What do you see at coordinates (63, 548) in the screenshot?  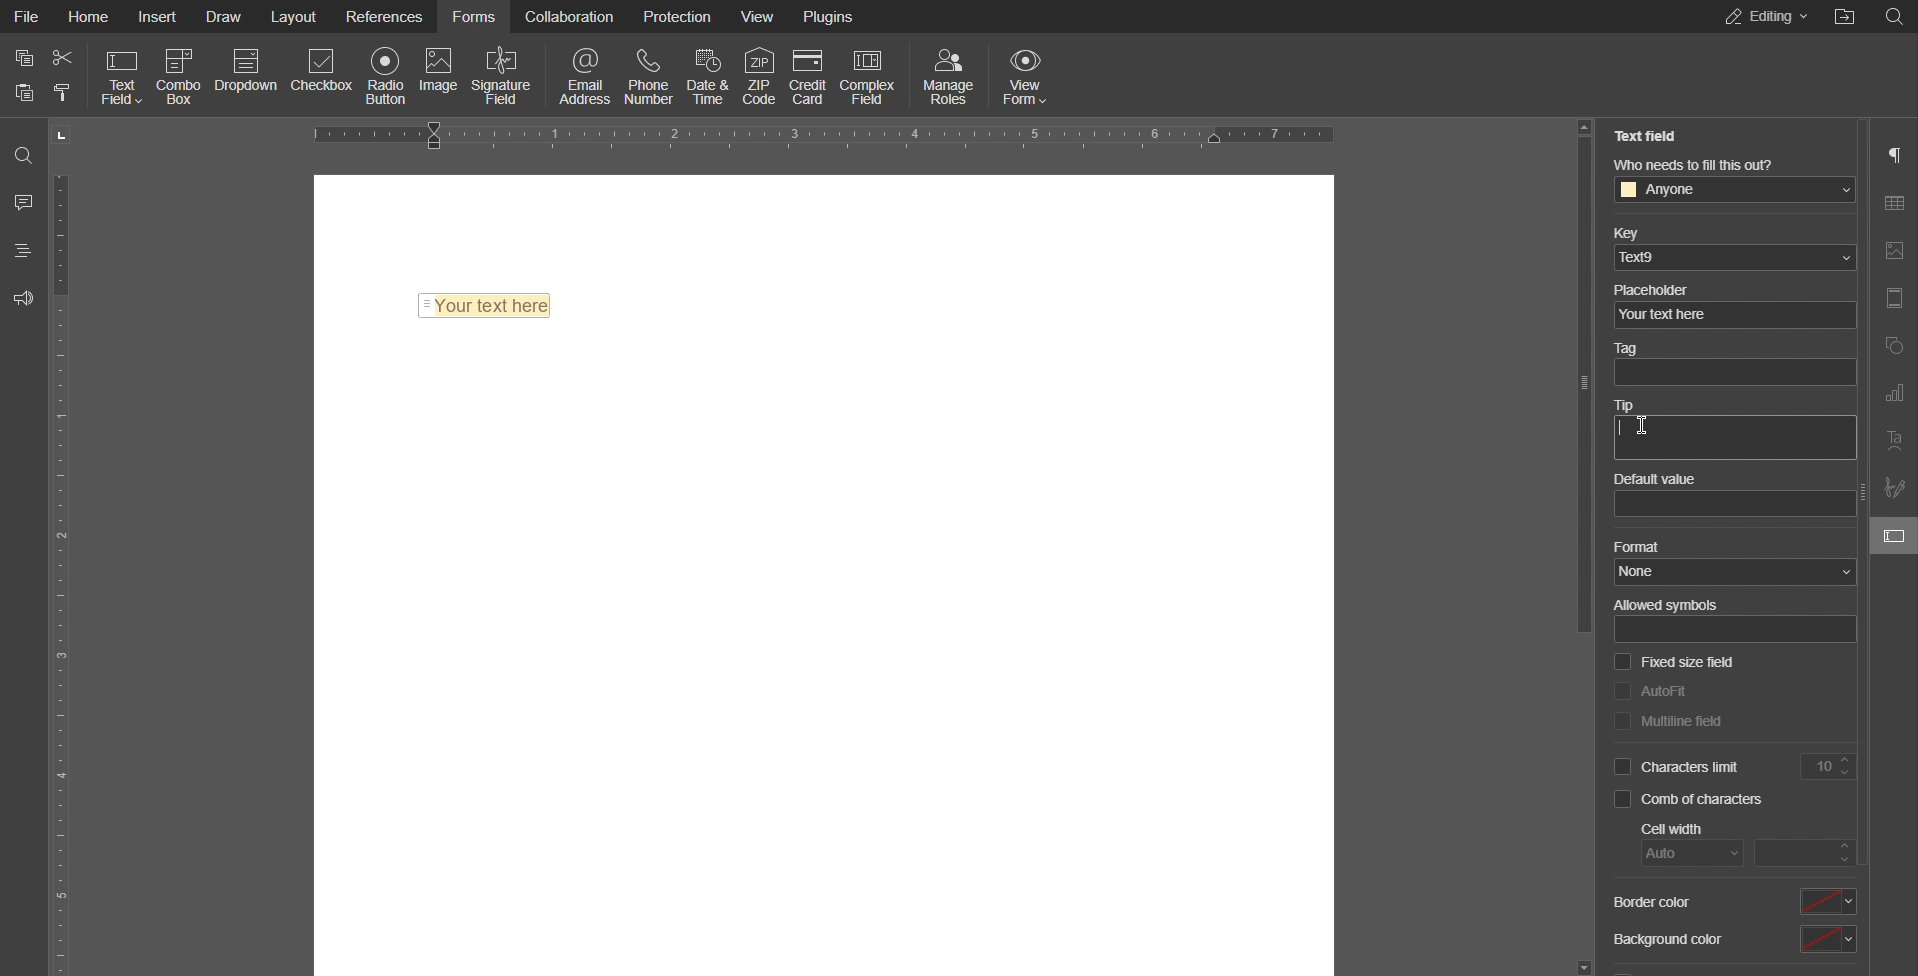 I see `Vertical Ruler` at bounding box center [63, 548].